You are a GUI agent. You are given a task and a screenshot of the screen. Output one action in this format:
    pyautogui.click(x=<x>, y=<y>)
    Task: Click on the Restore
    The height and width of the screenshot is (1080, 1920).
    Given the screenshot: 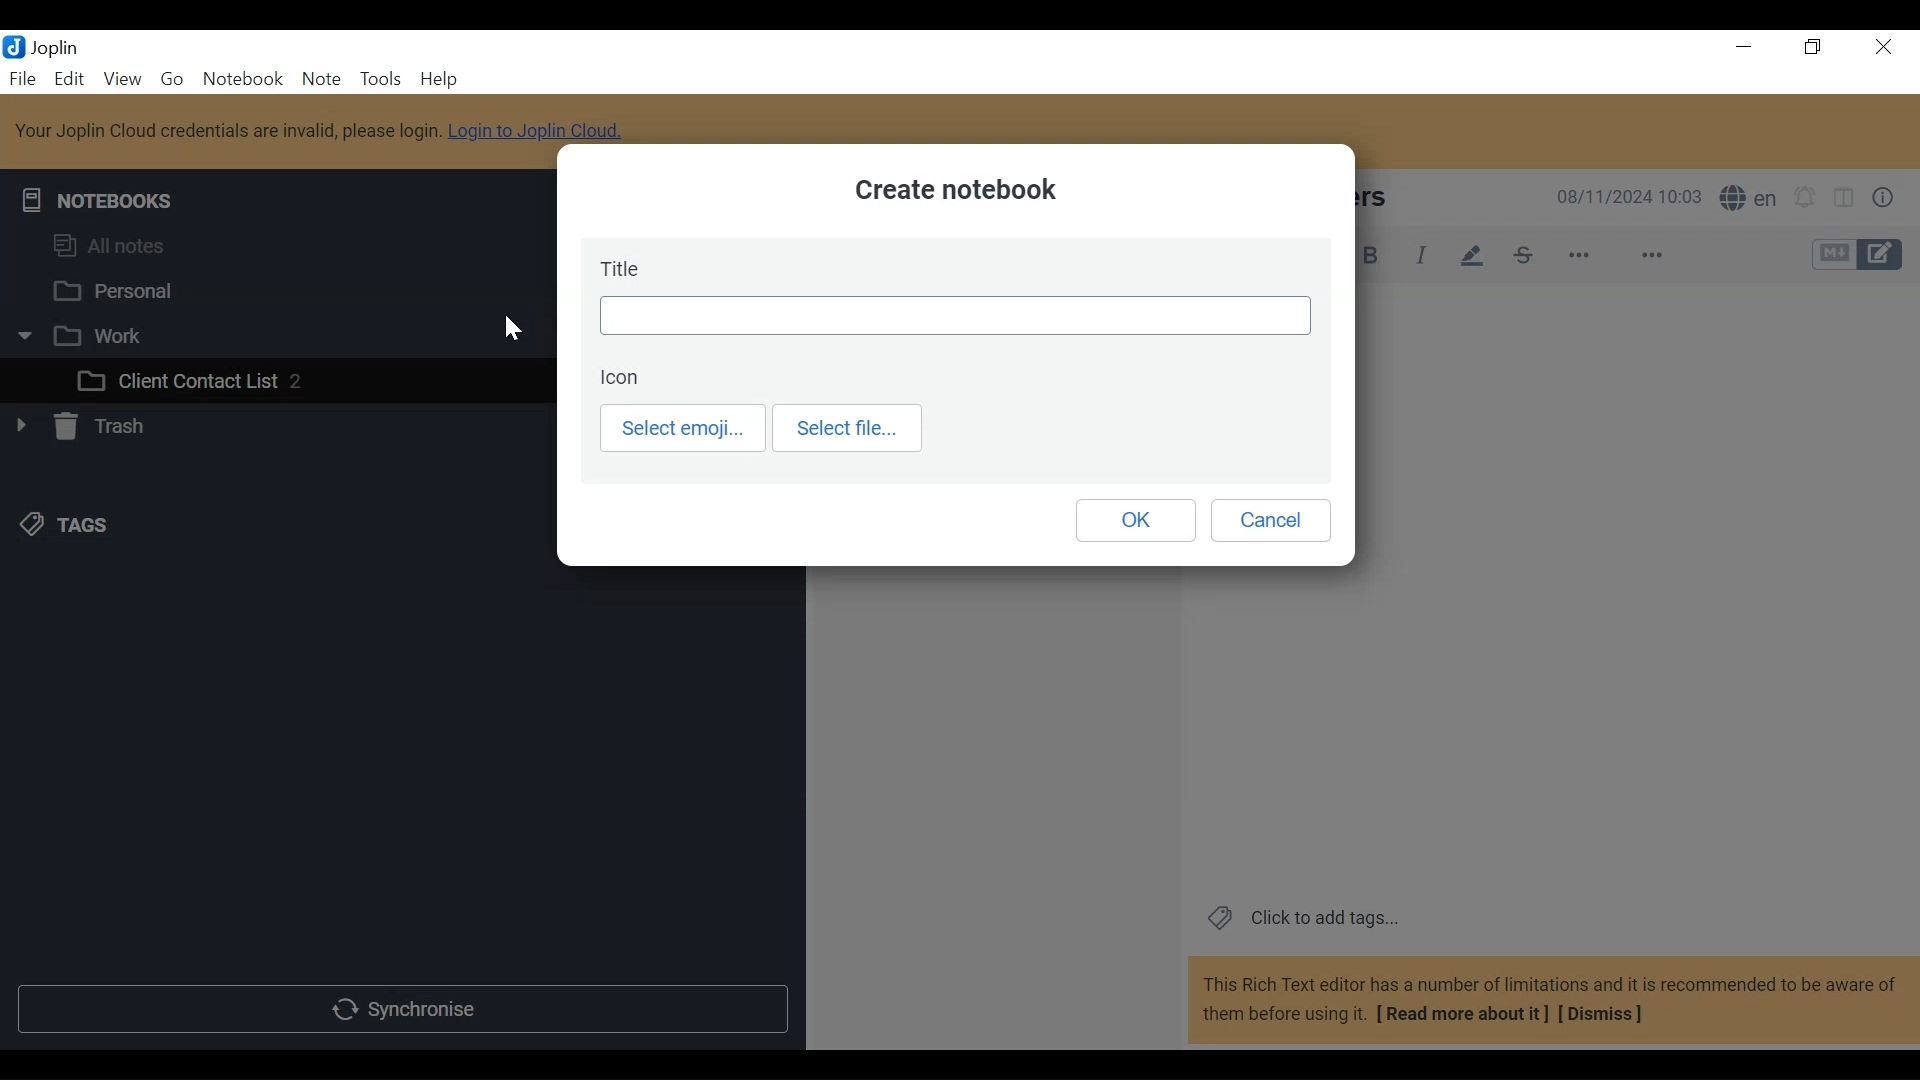 What is the action you would take?
    pyautogui.click(x=1815, y=46)
    